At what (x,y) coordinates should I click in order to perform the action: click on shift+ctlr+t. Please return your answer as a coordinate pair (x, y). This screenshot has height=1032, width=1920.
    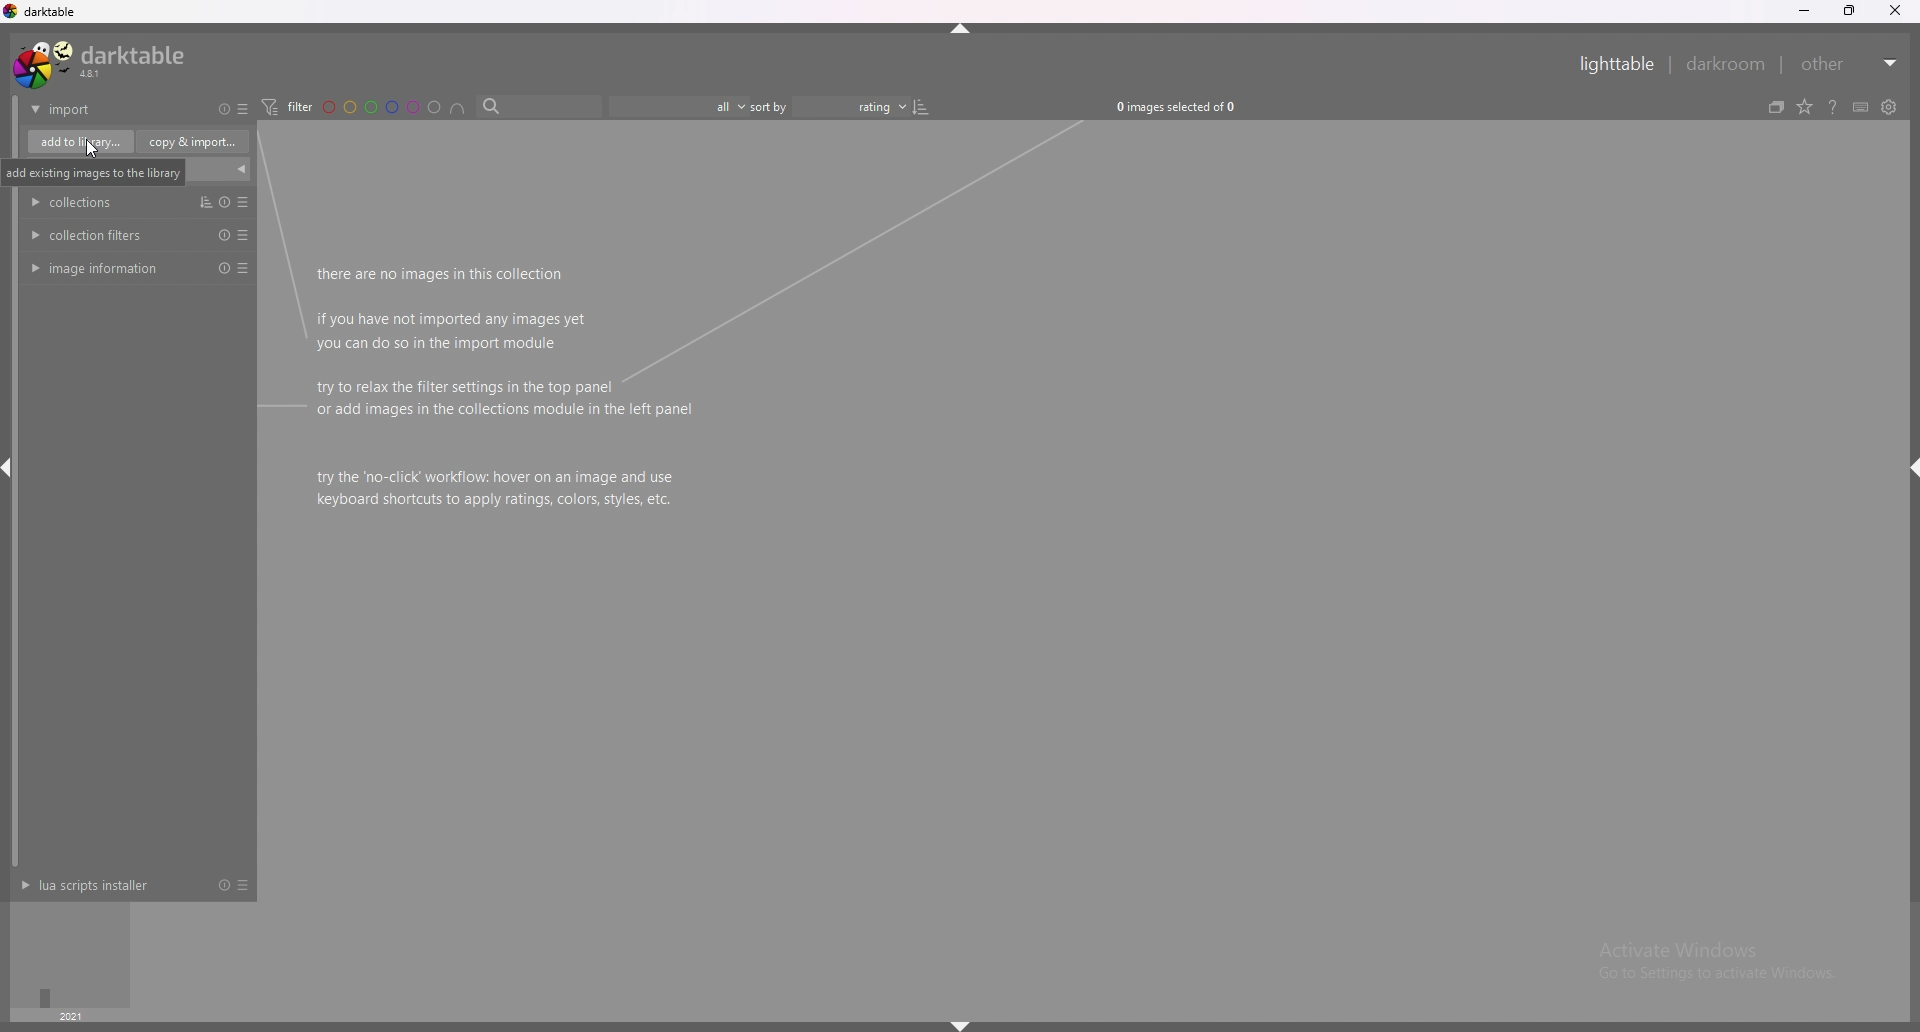
    Looking at the image, I should click on (963, 28).